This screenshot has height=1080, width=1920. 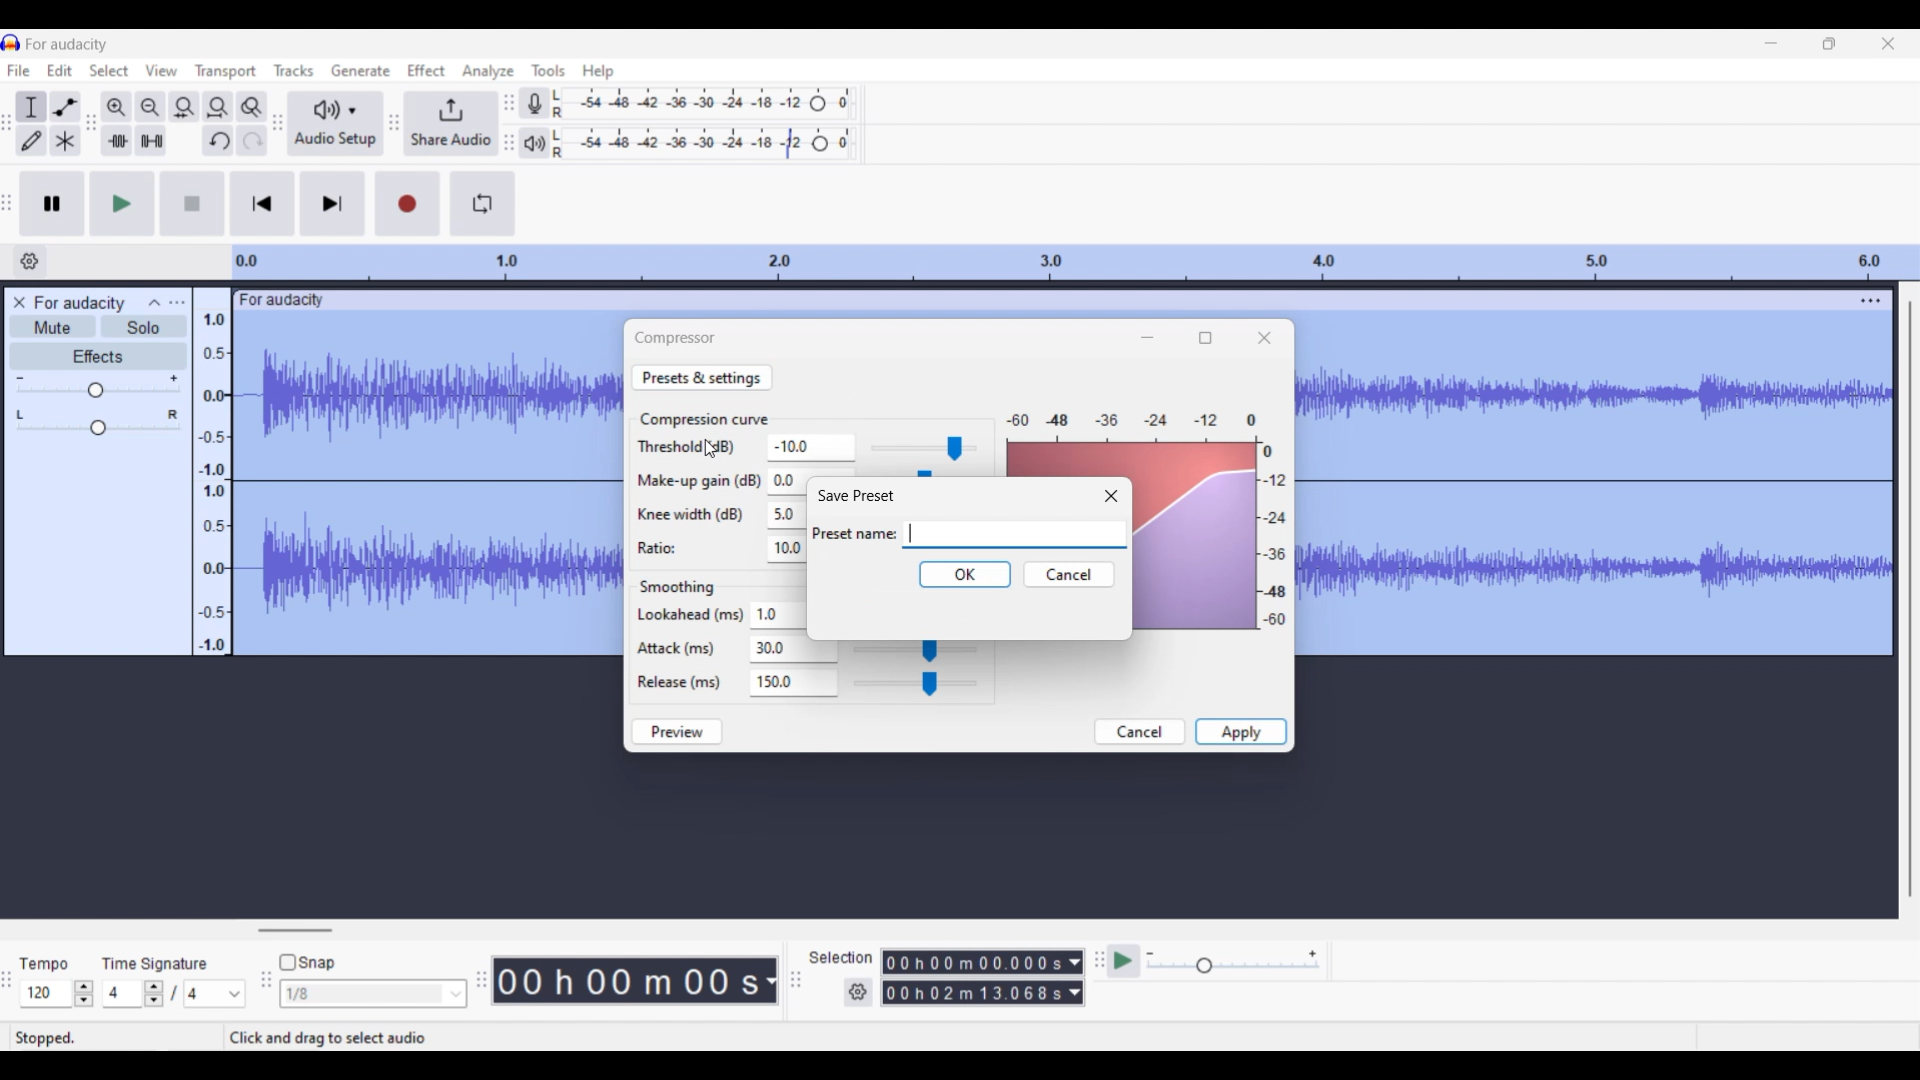 I want to click on Draw tool, so click(x=31, y=141).